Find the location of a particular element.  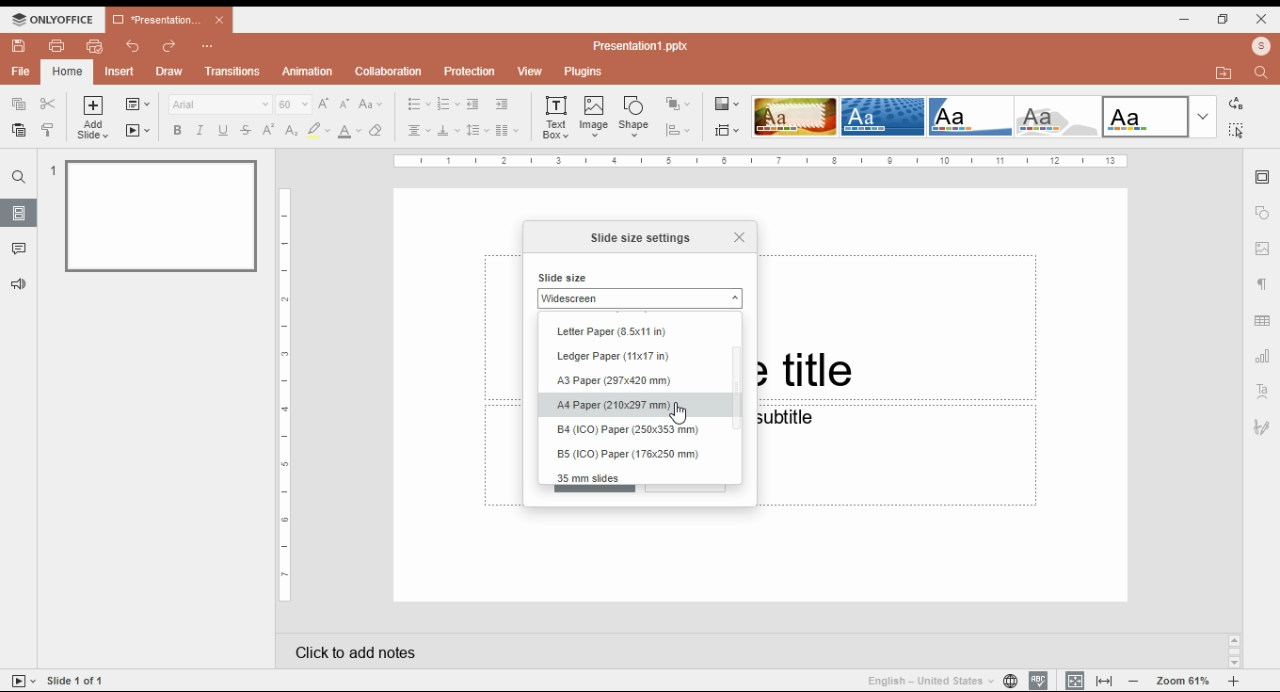

slide settings is located at coordinates (1264, 178).